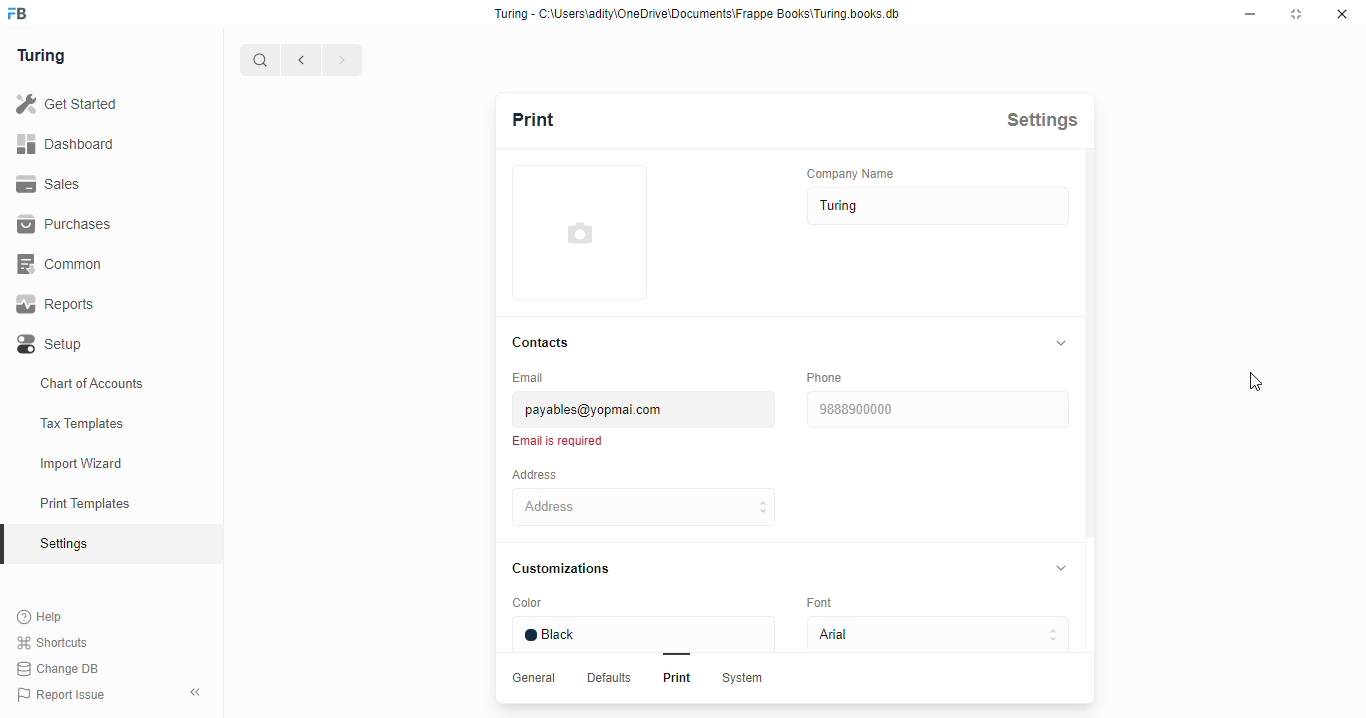 The width and height of the screenshot is (1366, 718). What do you see at coordinates (565, 604) in the screenshot?
I see `Color` at bounding box center [565, 604].